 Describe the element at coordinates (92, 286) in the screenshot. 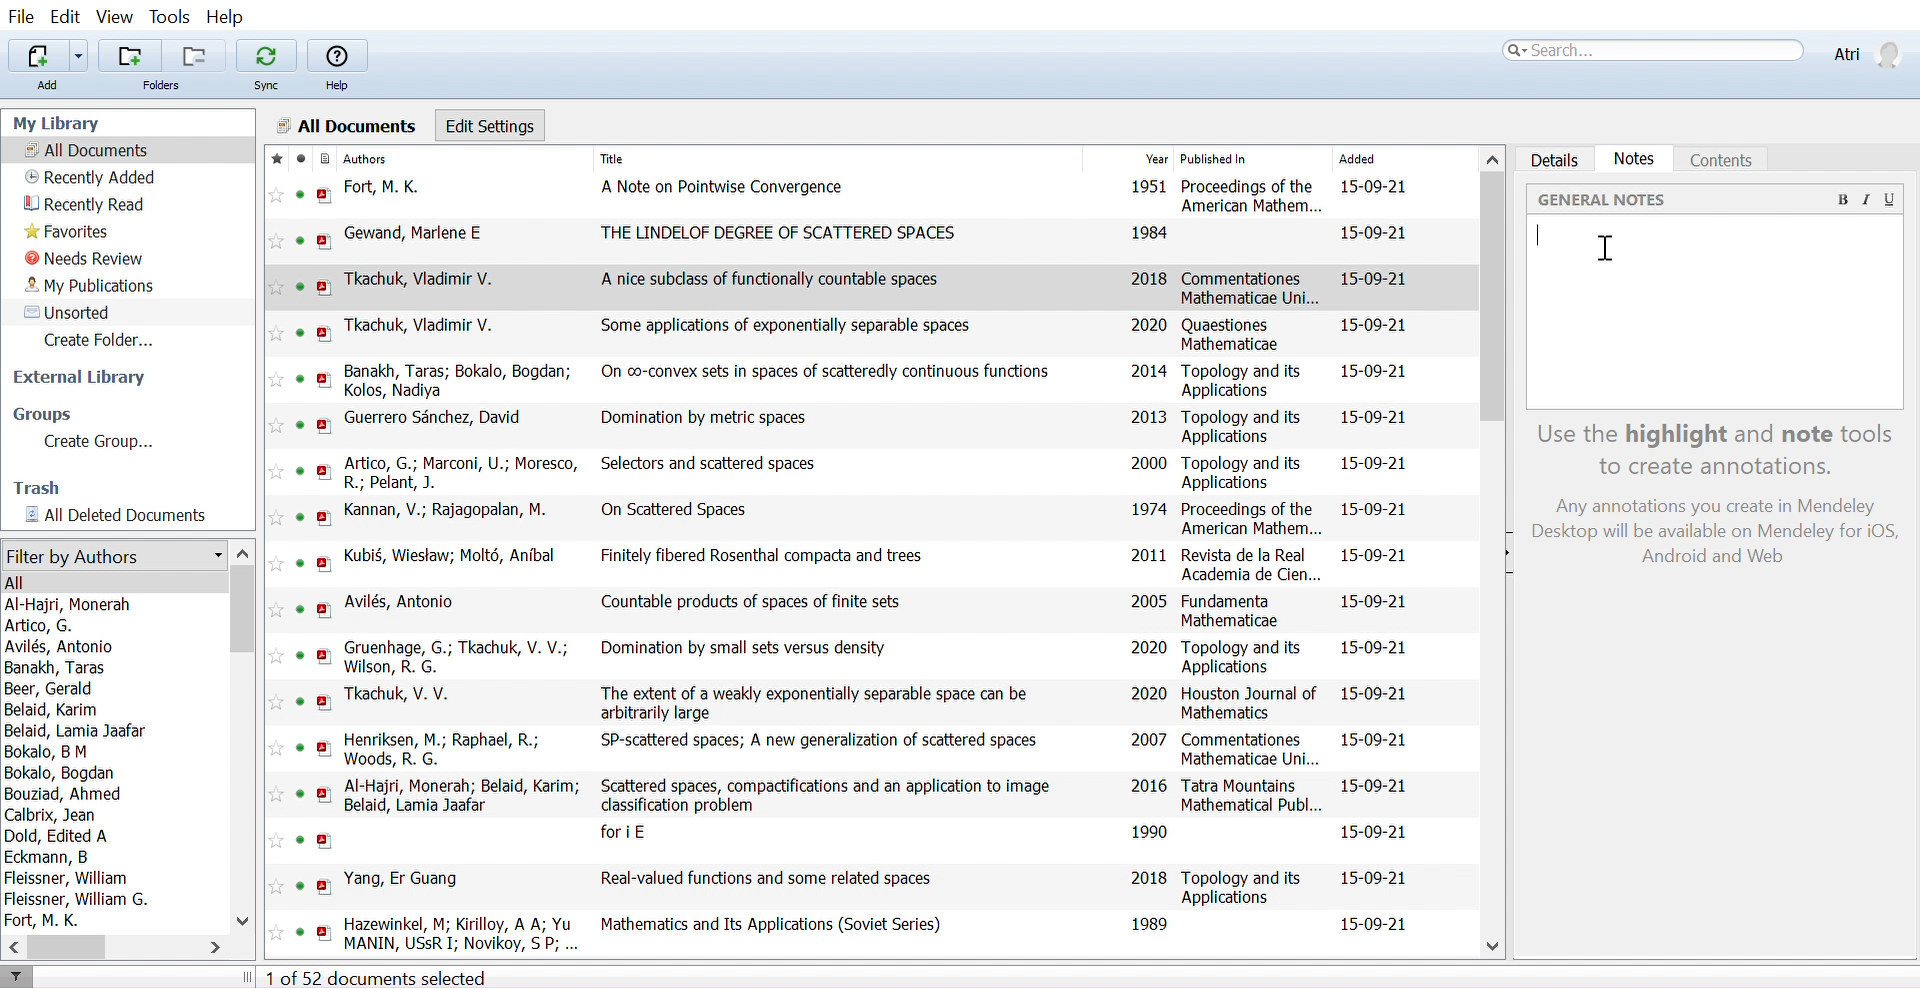

I see `My publications` at that location.